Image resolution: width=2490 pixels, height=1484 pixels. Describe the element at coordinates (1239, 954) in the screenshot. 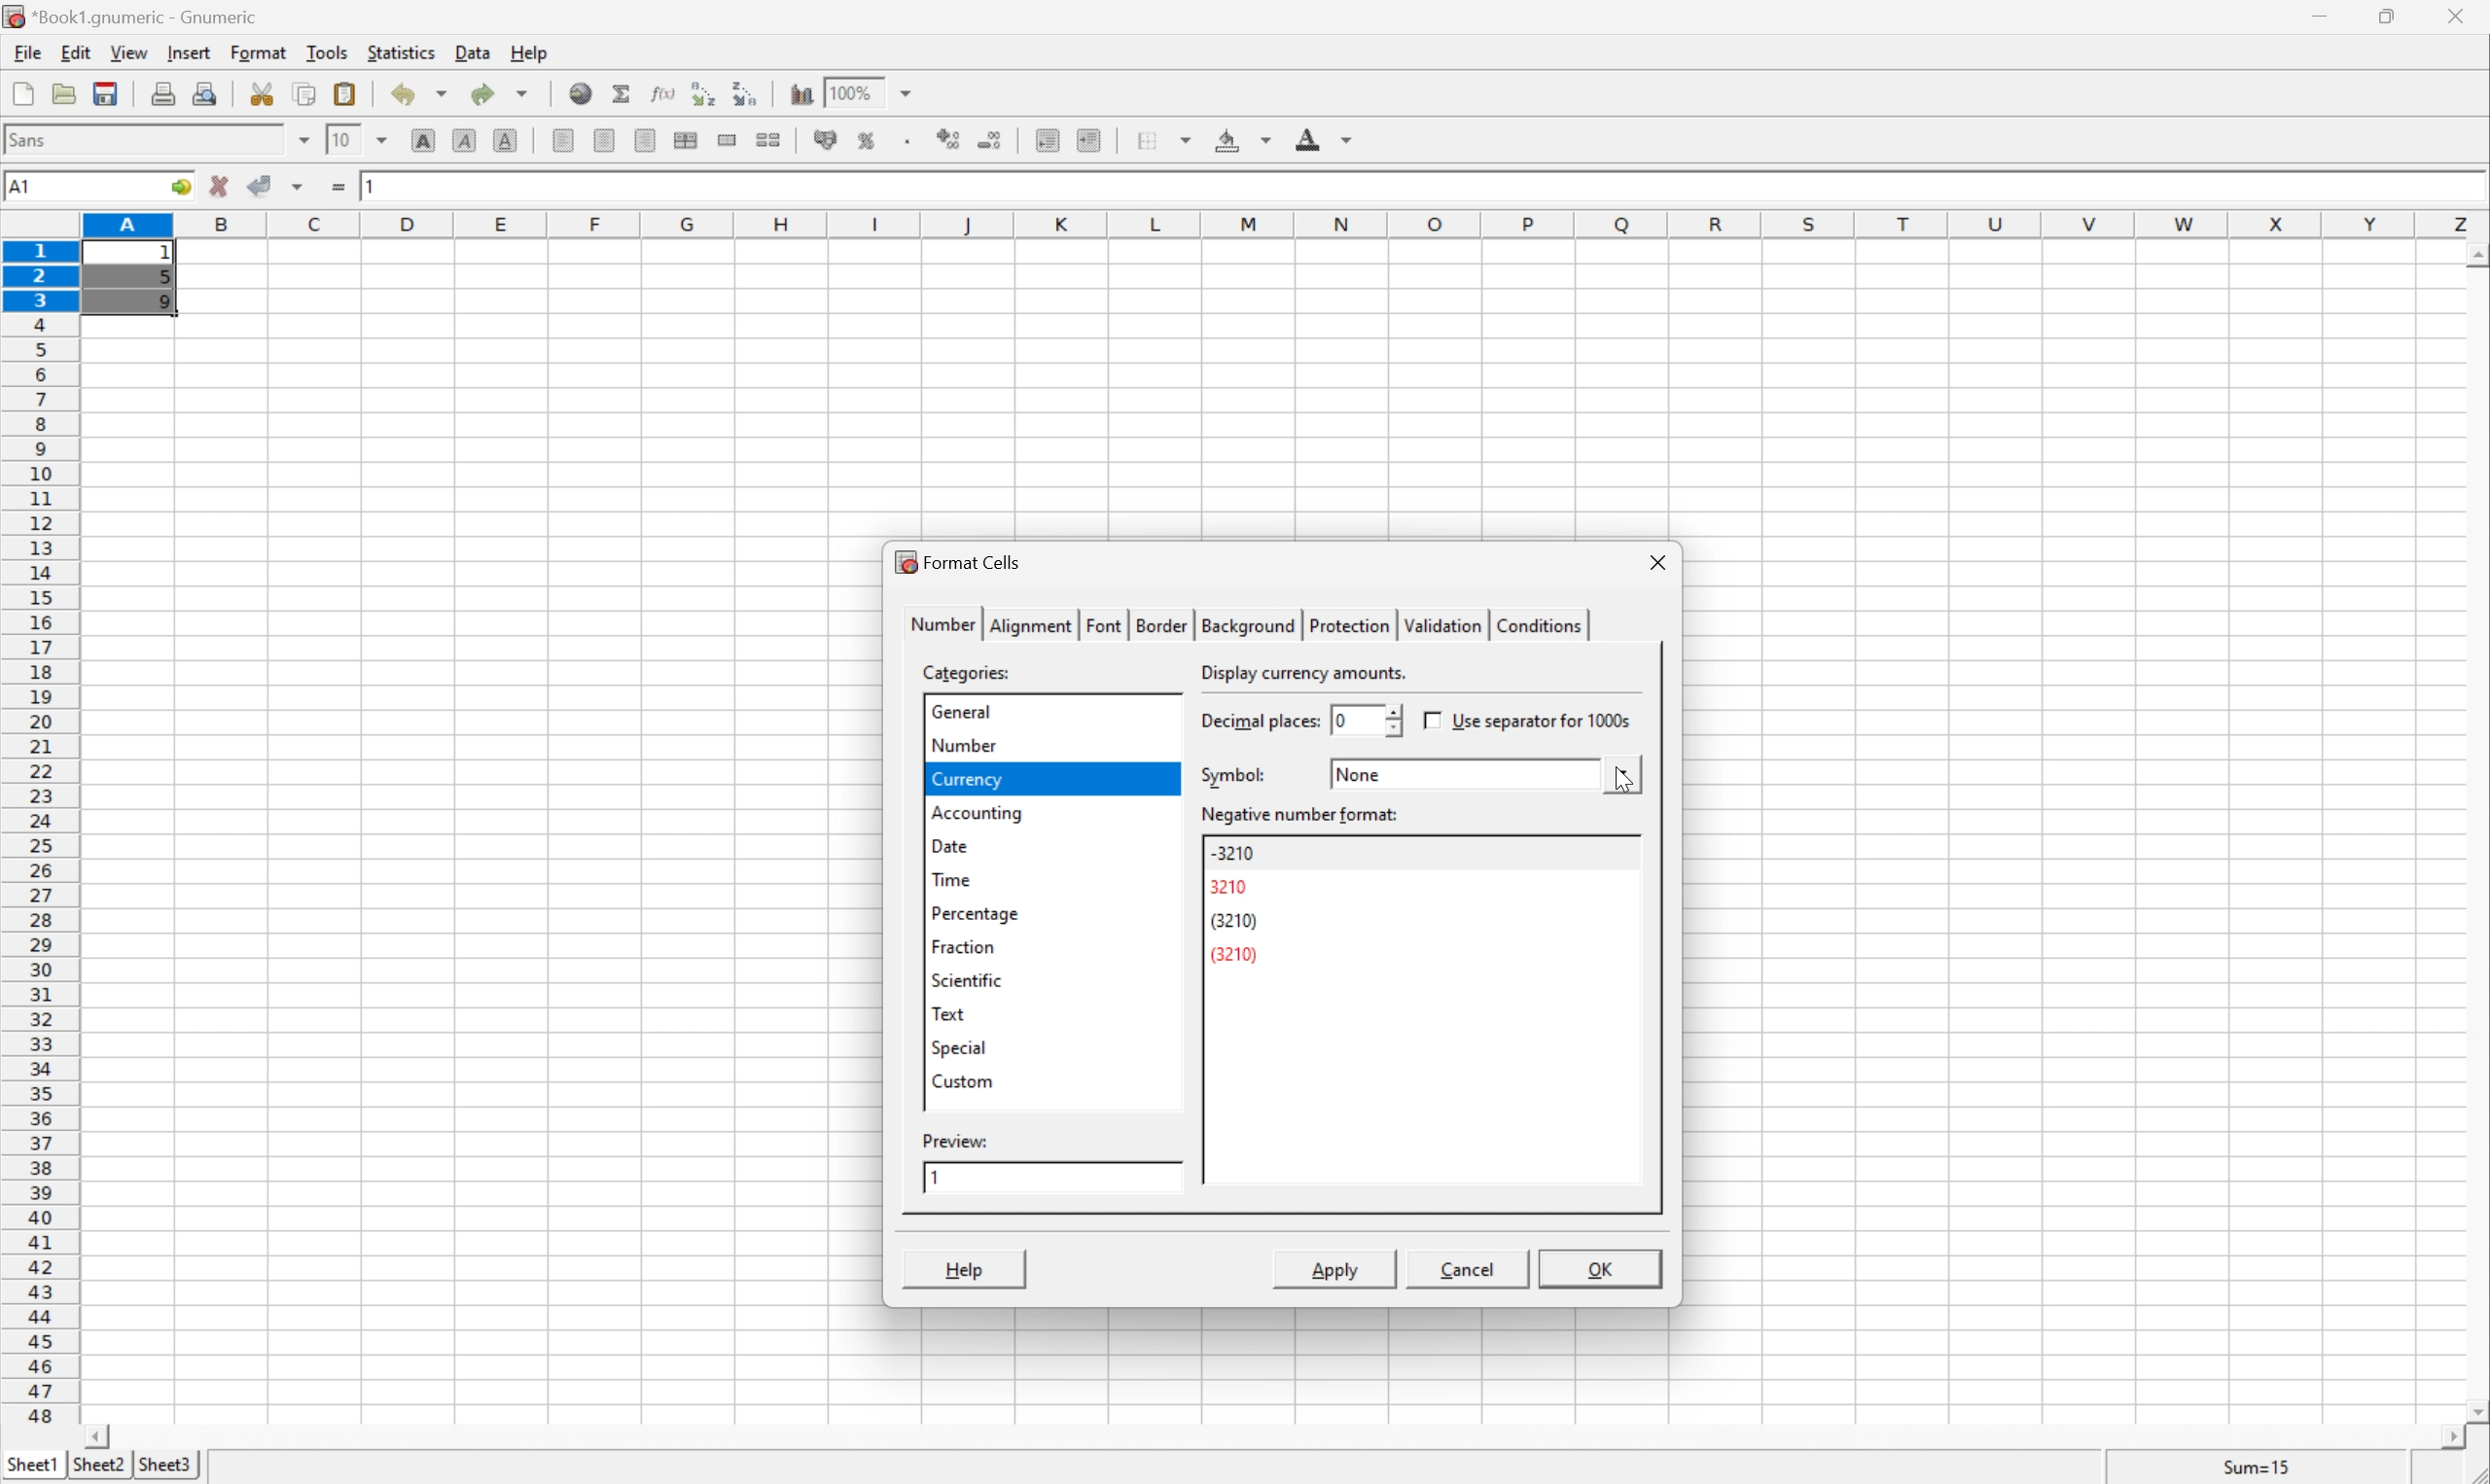

I see `(3210)` at that location.